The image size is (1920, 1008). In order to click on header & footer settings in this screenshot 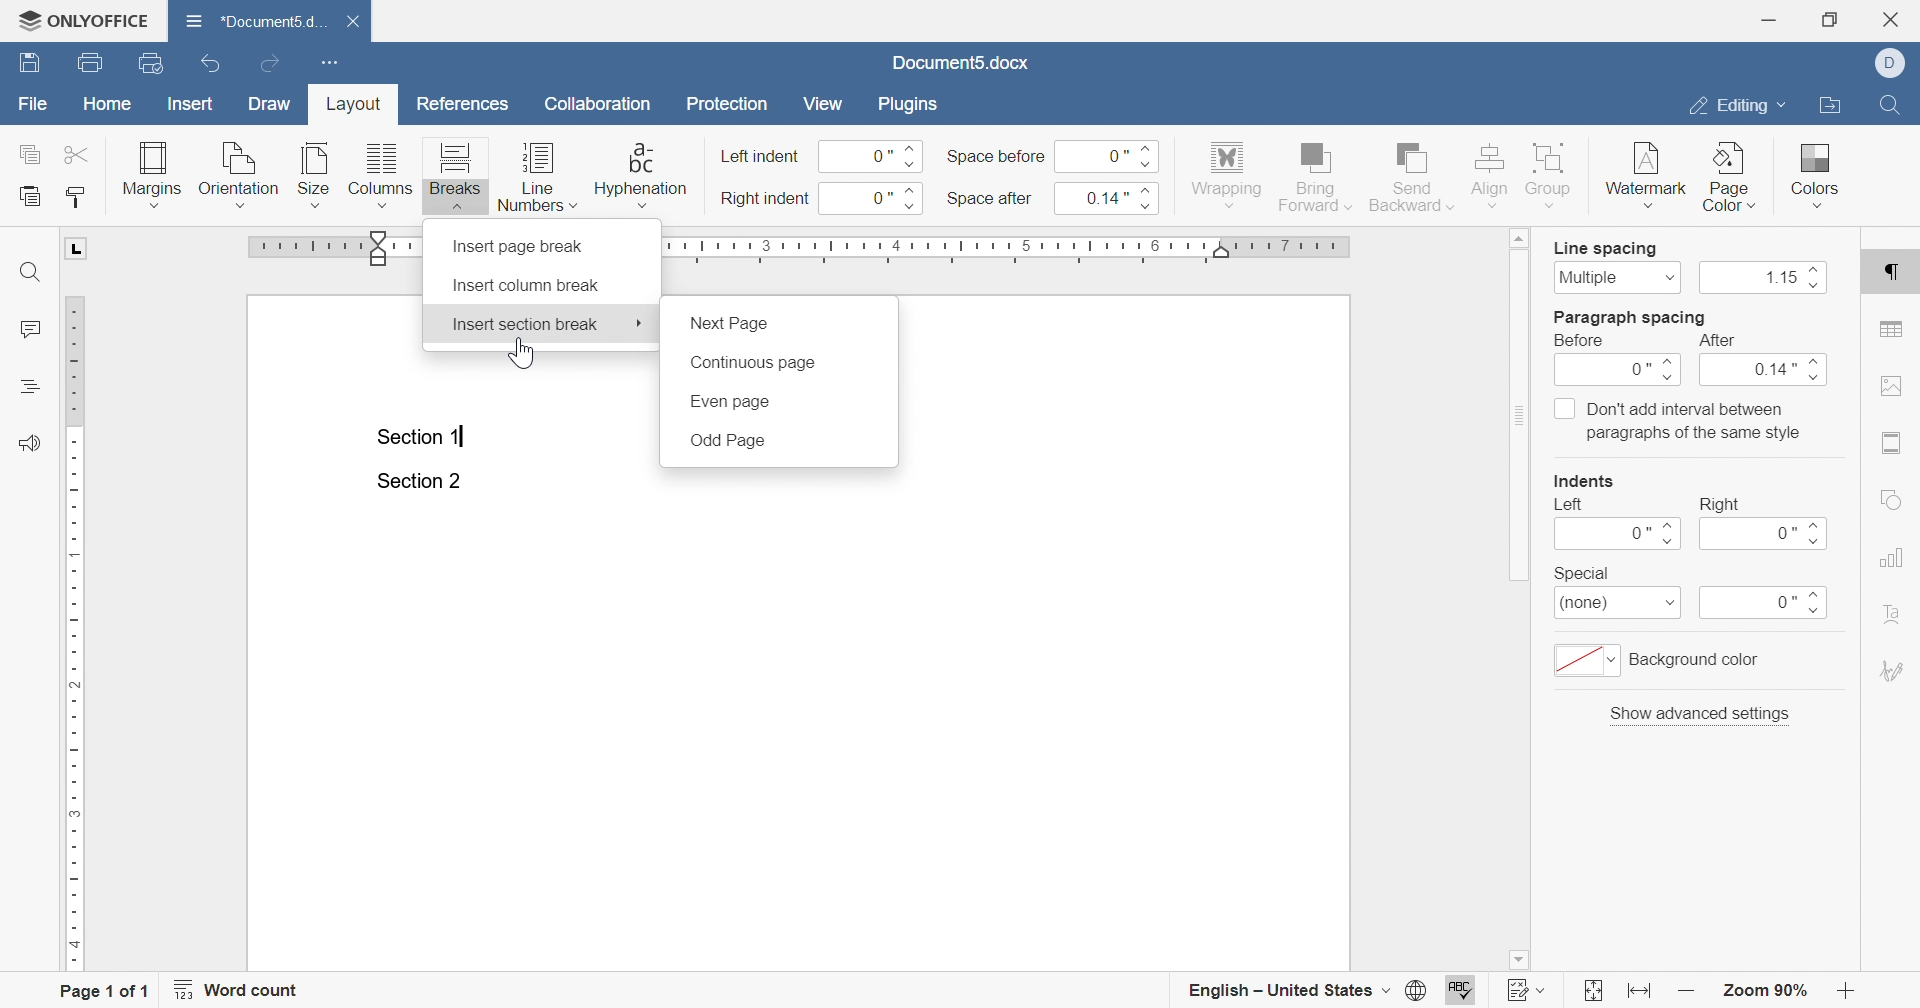, I will do `click(1894, 444)`.